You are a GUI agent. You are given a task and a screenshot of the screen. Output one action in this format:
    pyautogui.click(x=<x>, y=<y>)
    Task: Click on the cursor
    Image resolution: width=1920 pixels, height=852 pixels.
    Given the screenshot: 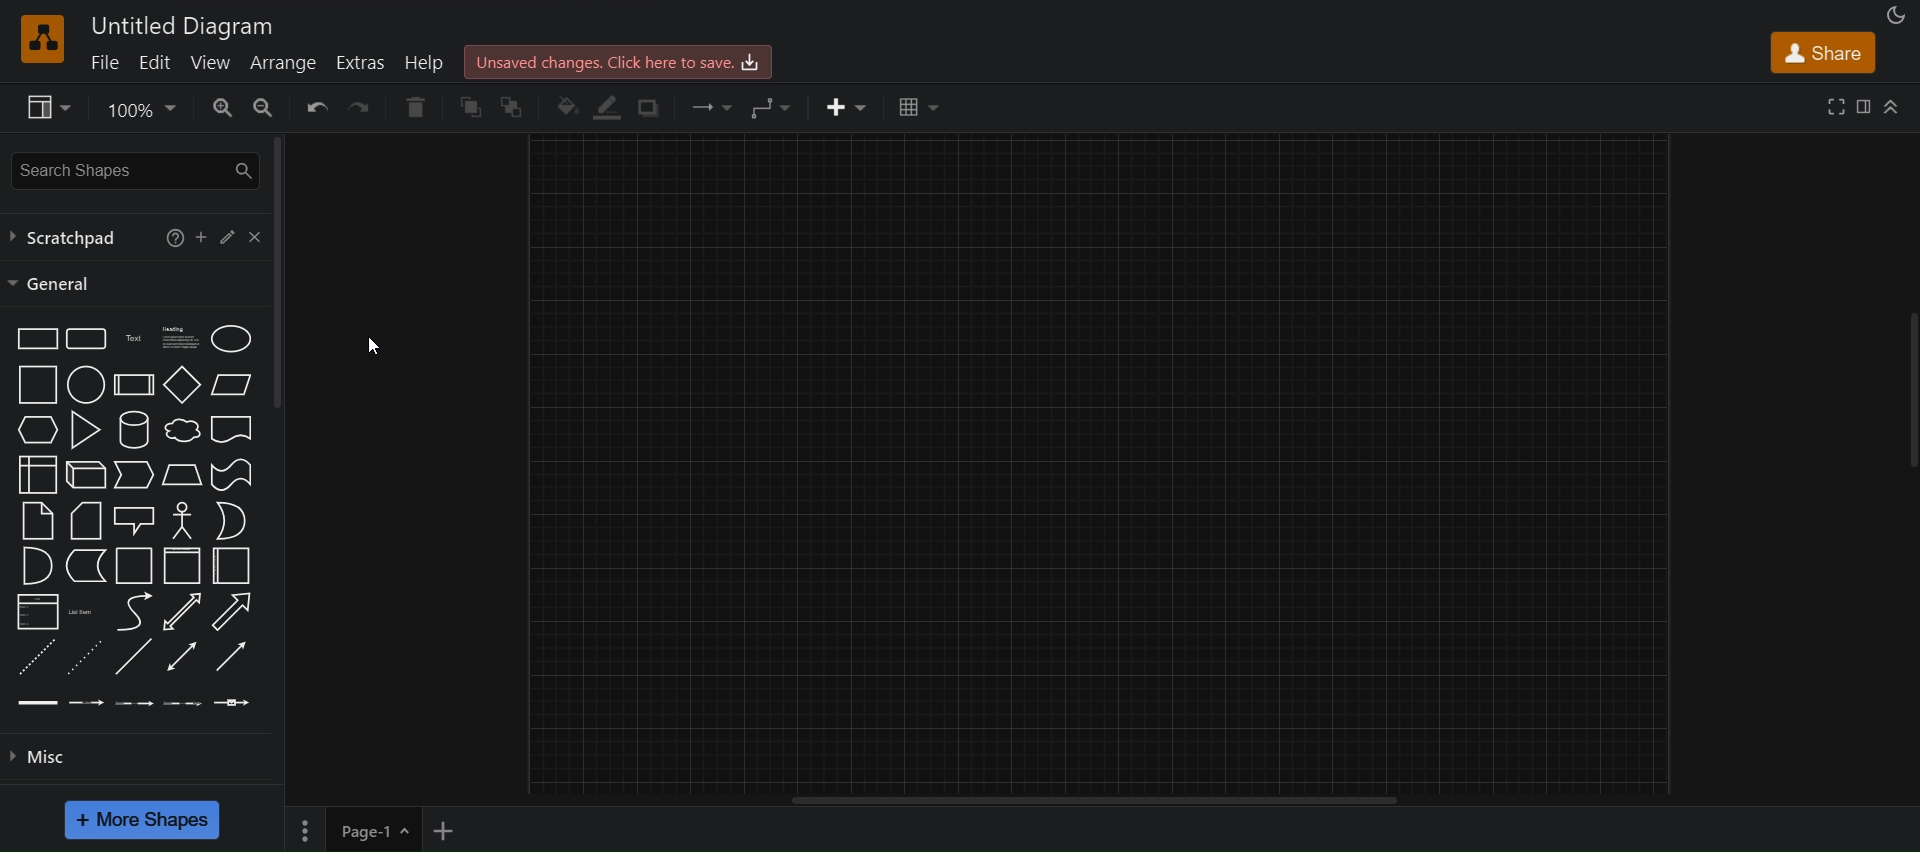 What is the action you would take?
    pyautogui.click(x=363, y=349)
    